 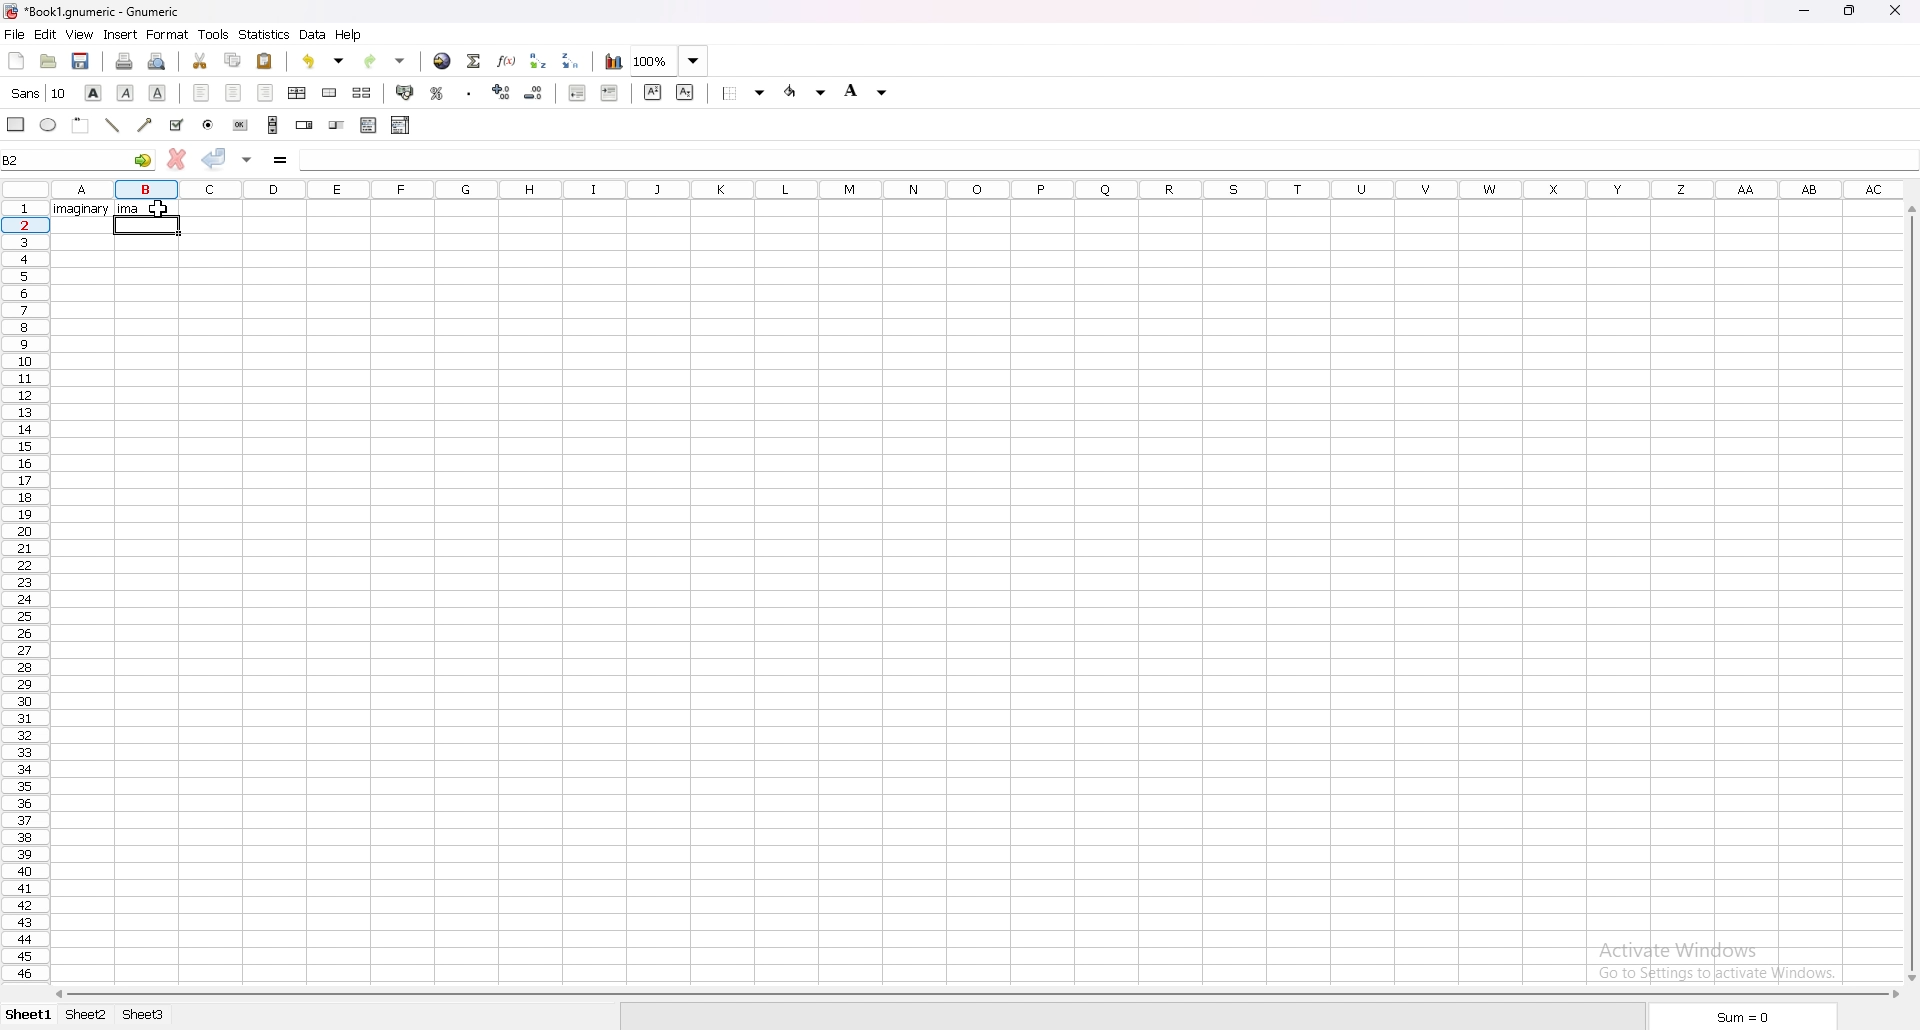 I want to click on sort descending, so click(x=571, y=61).